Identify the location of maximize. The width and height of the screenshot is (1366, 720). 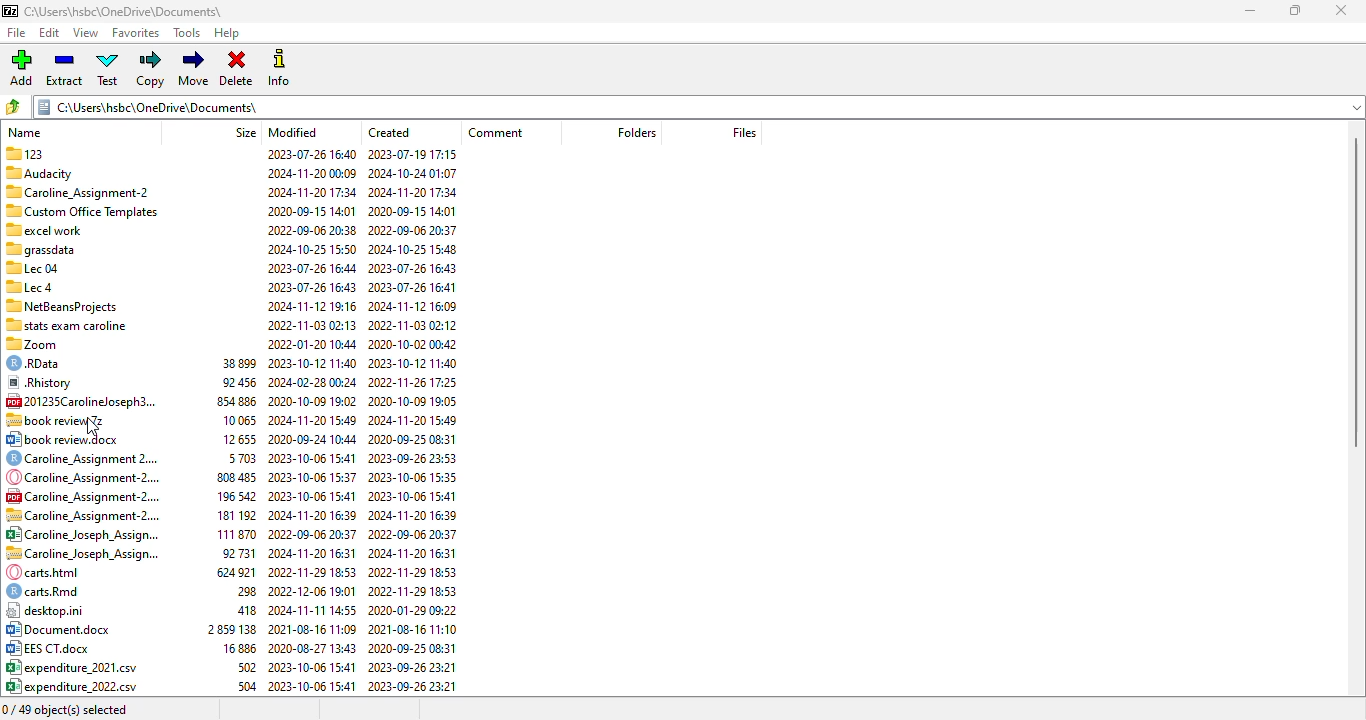
(1294, 11).